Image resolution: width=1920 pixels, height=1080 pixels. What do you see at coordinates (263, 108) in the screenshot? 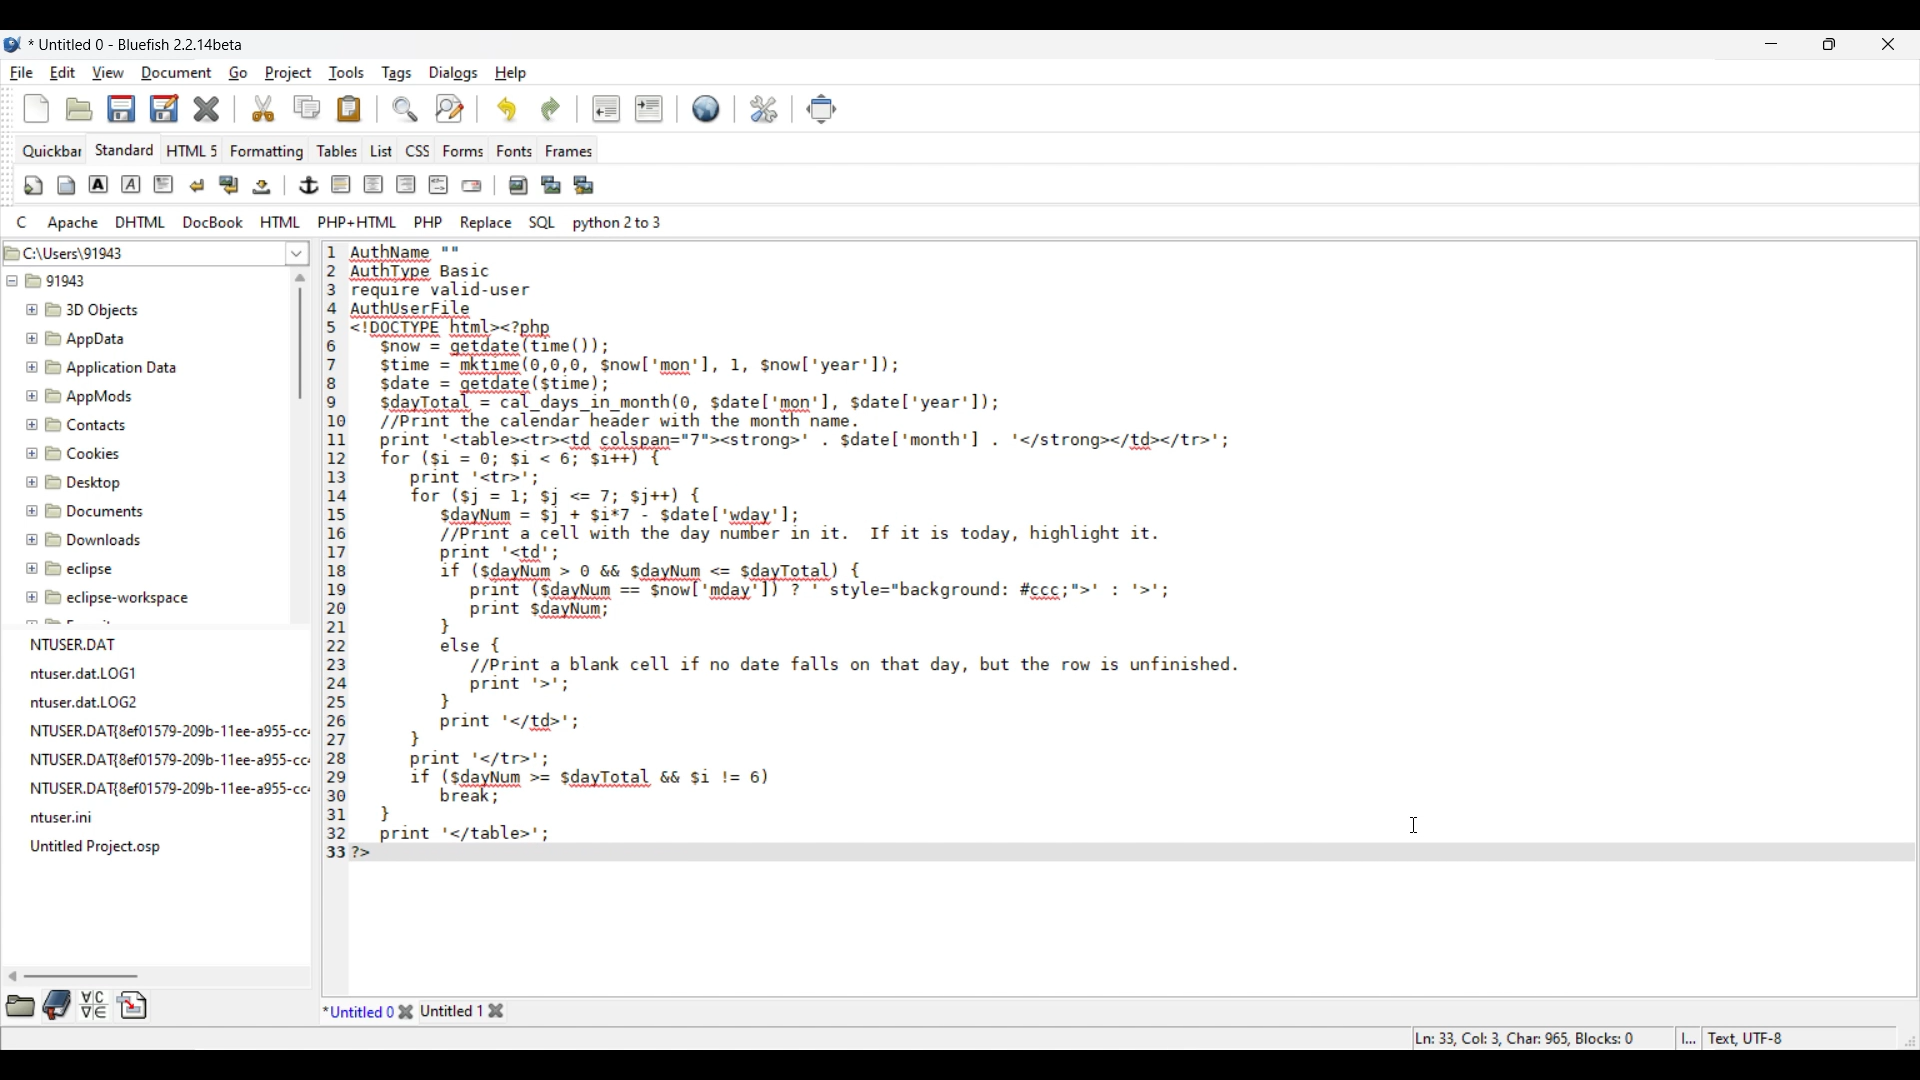
I see `Cut` at bounding box center [263, 108].